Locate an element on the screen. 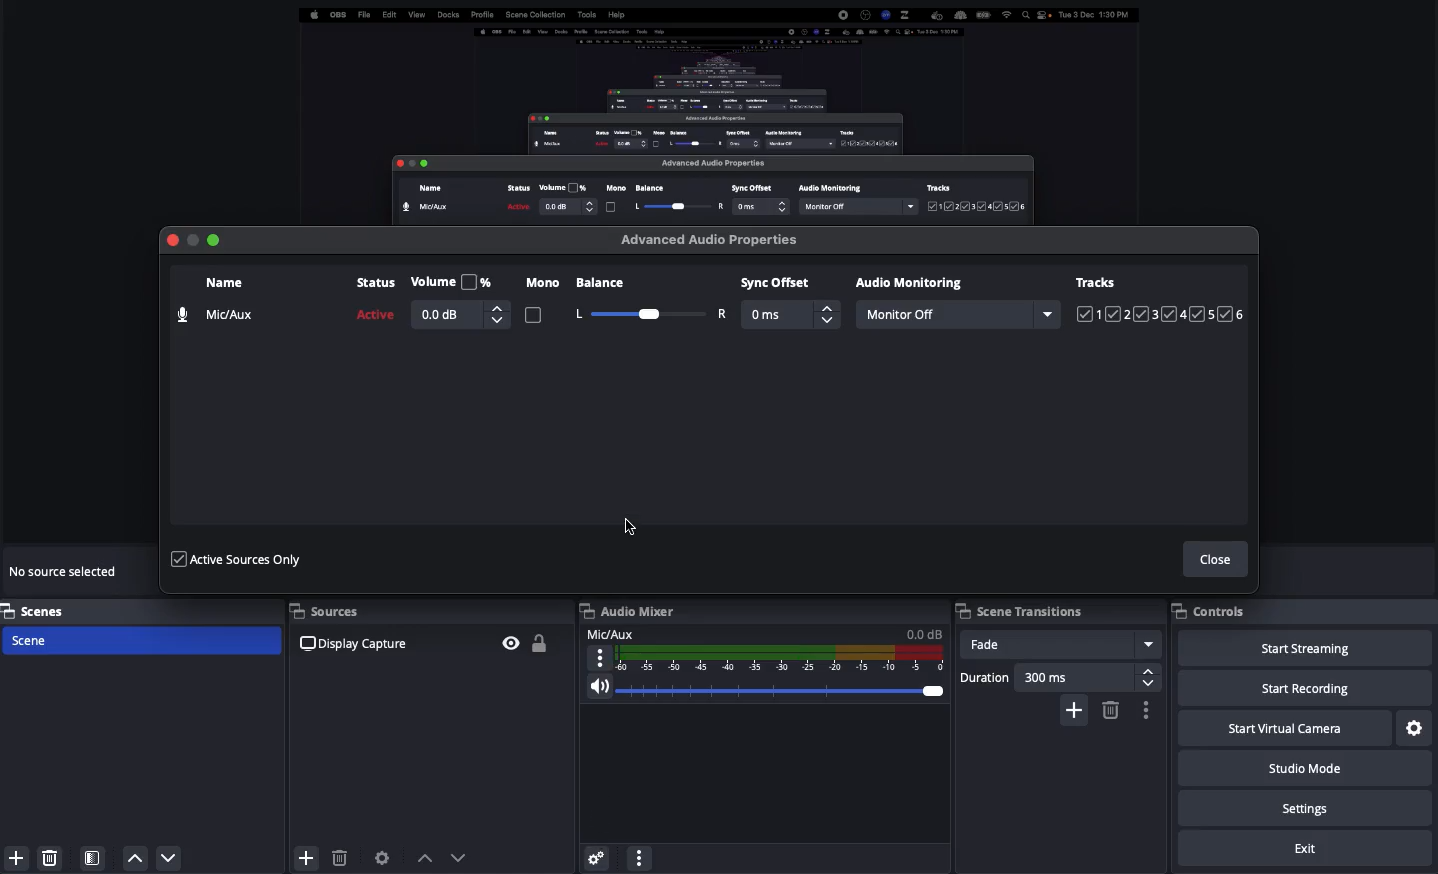  Source preferences is located at coordinates (383, 859).